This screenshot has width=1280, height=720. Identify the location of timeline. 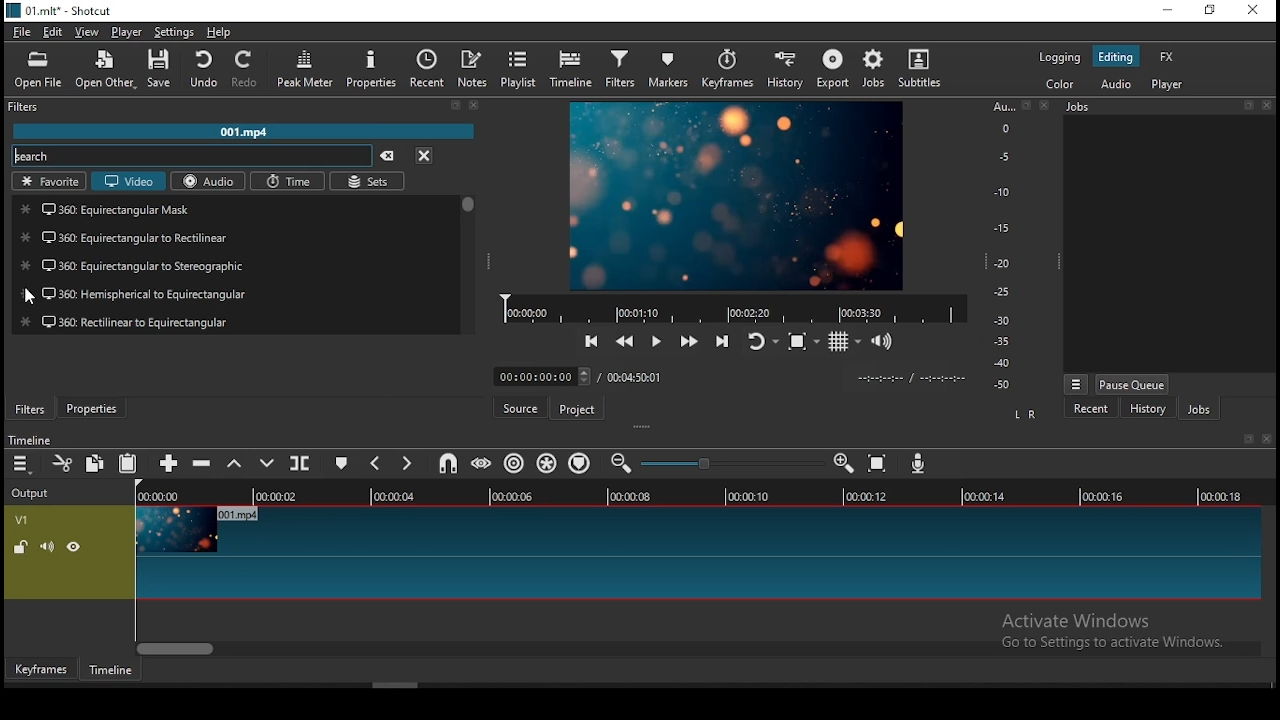
(571, 68).